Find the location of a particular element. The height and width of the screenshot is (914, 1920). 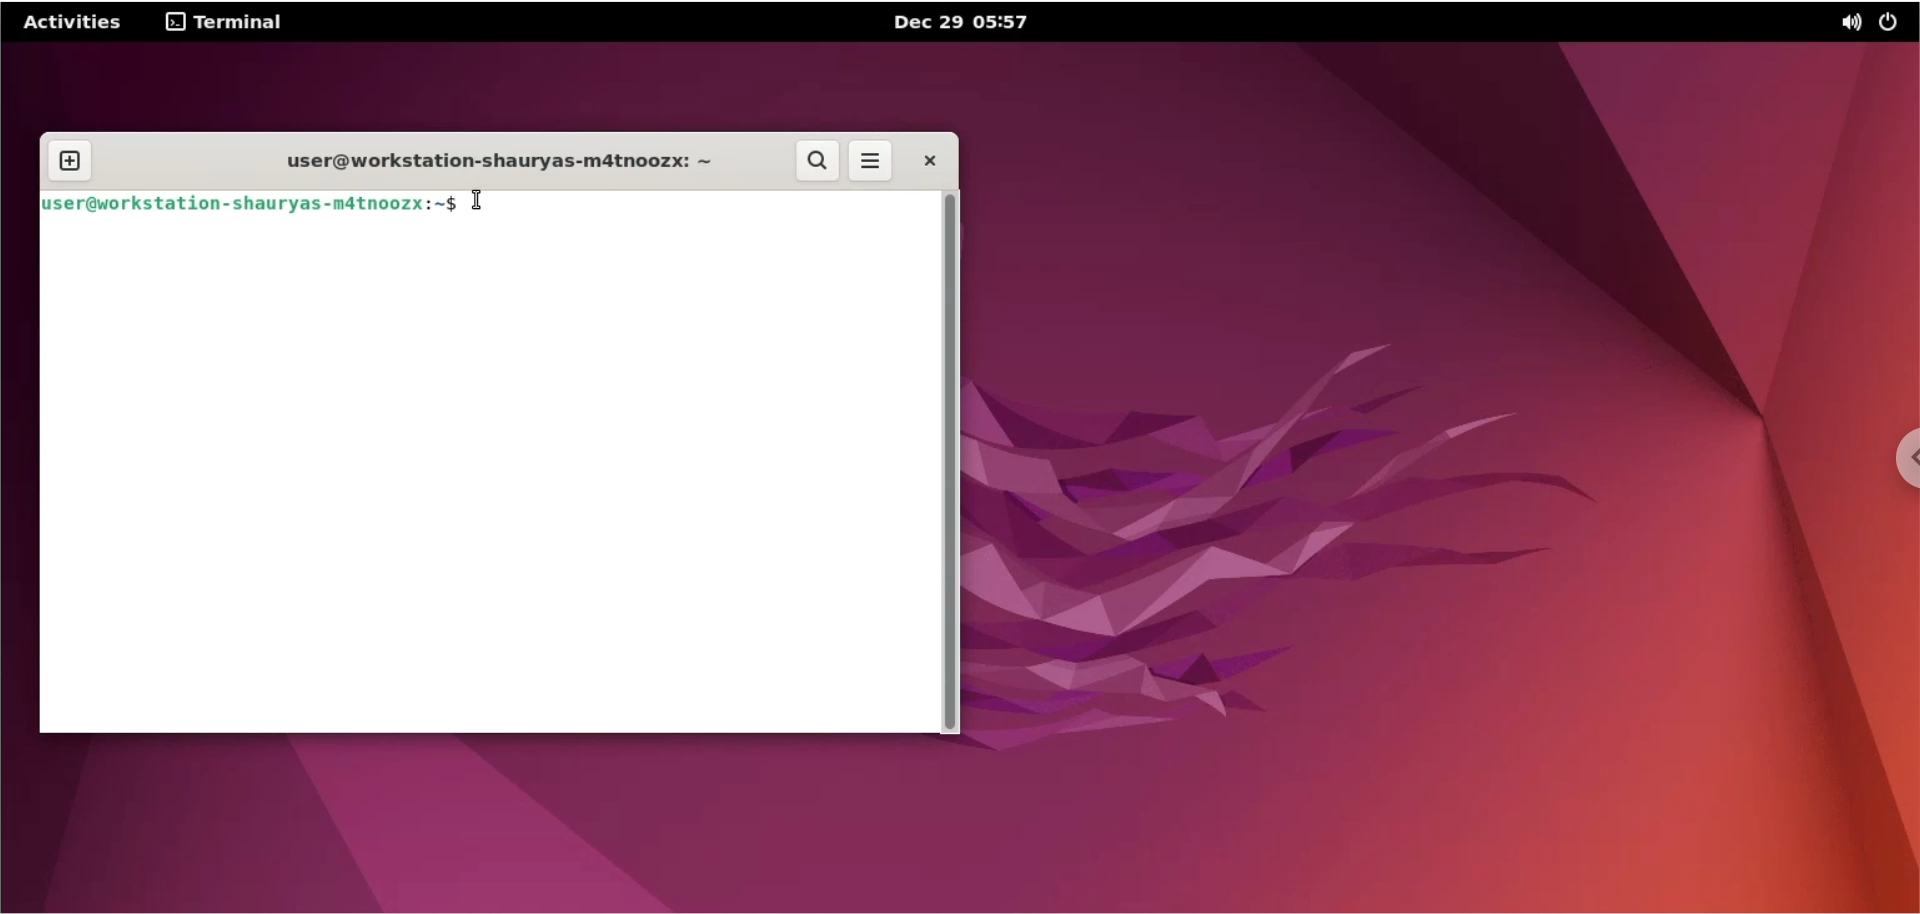

close is located at coordinates (928, 161).